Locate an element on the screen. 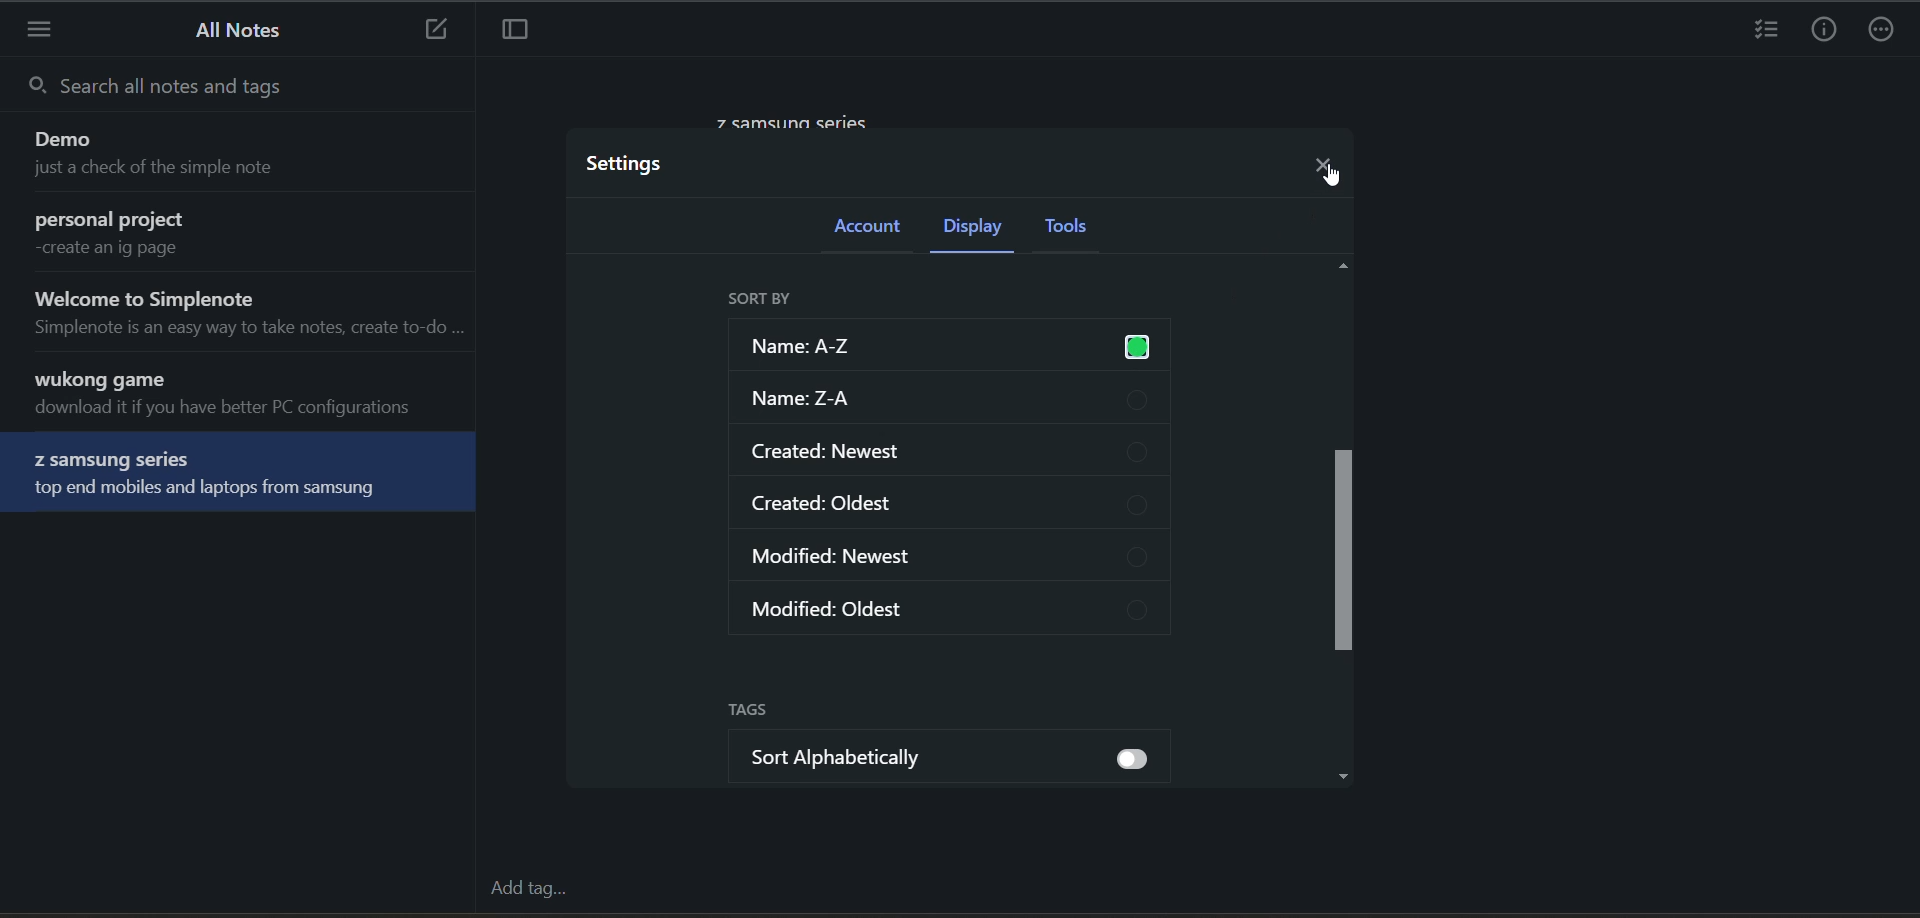 The width and height of the screenshot is (1920, 918). tools is located at coordinates (1081, 228).